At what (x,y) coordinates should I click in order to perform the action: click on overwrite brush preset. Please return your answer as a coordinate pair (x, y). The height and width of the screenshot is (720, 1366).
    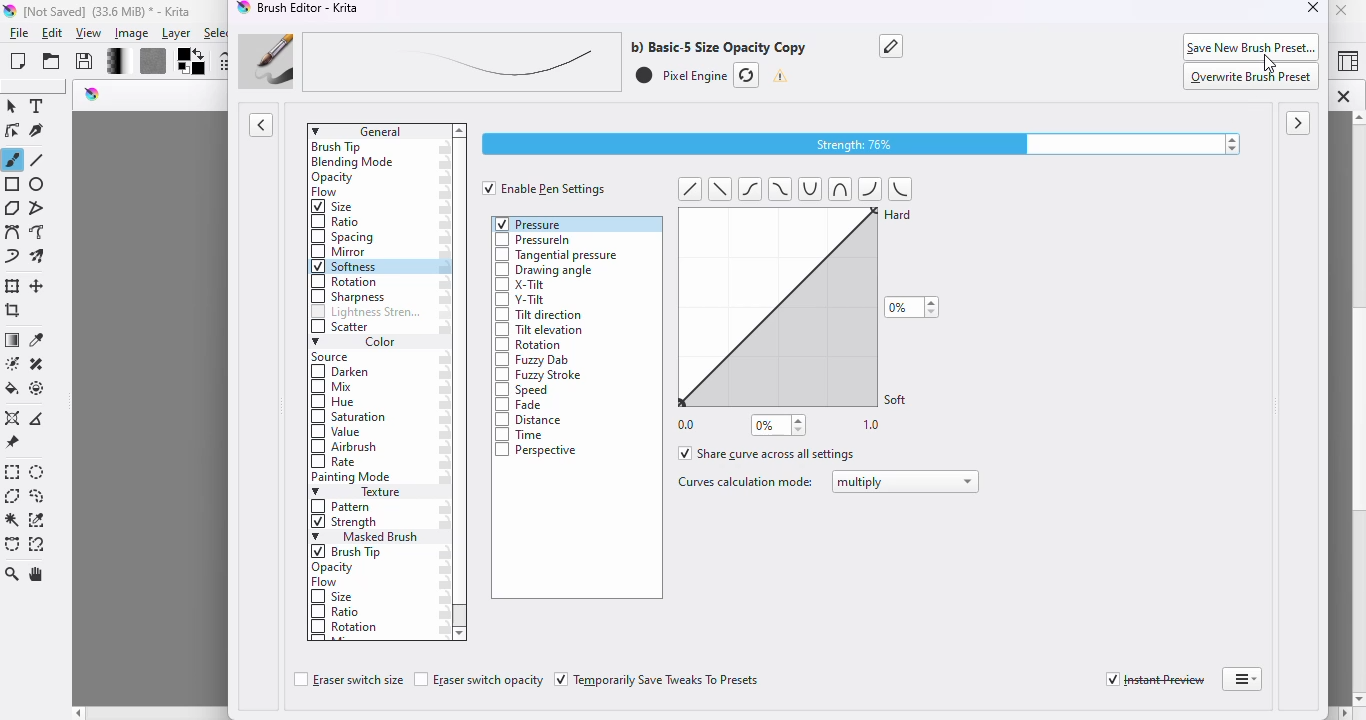
    Looking at the image, I should click on (1253, 77).